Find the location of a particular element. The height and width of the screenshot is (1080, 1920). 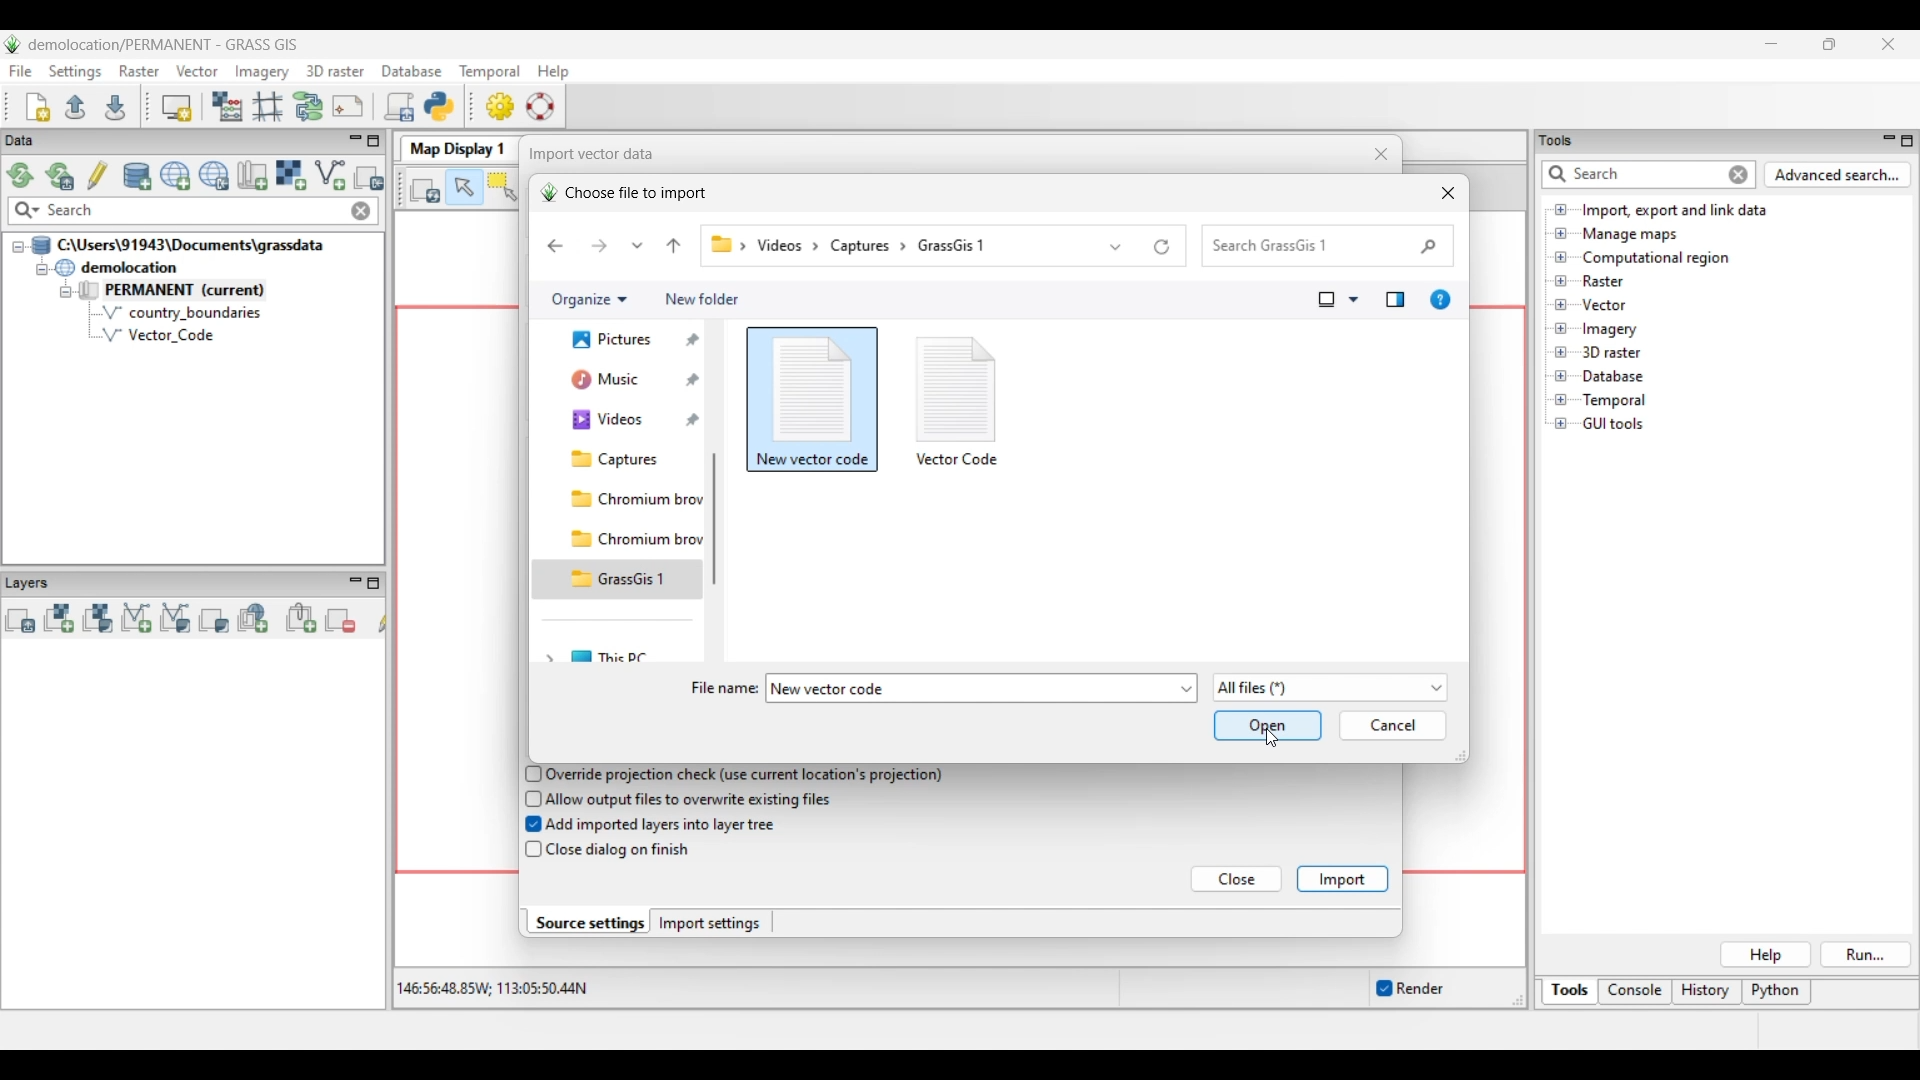

Add multiple vector or raster map layers is located at coordinates (20, 620).